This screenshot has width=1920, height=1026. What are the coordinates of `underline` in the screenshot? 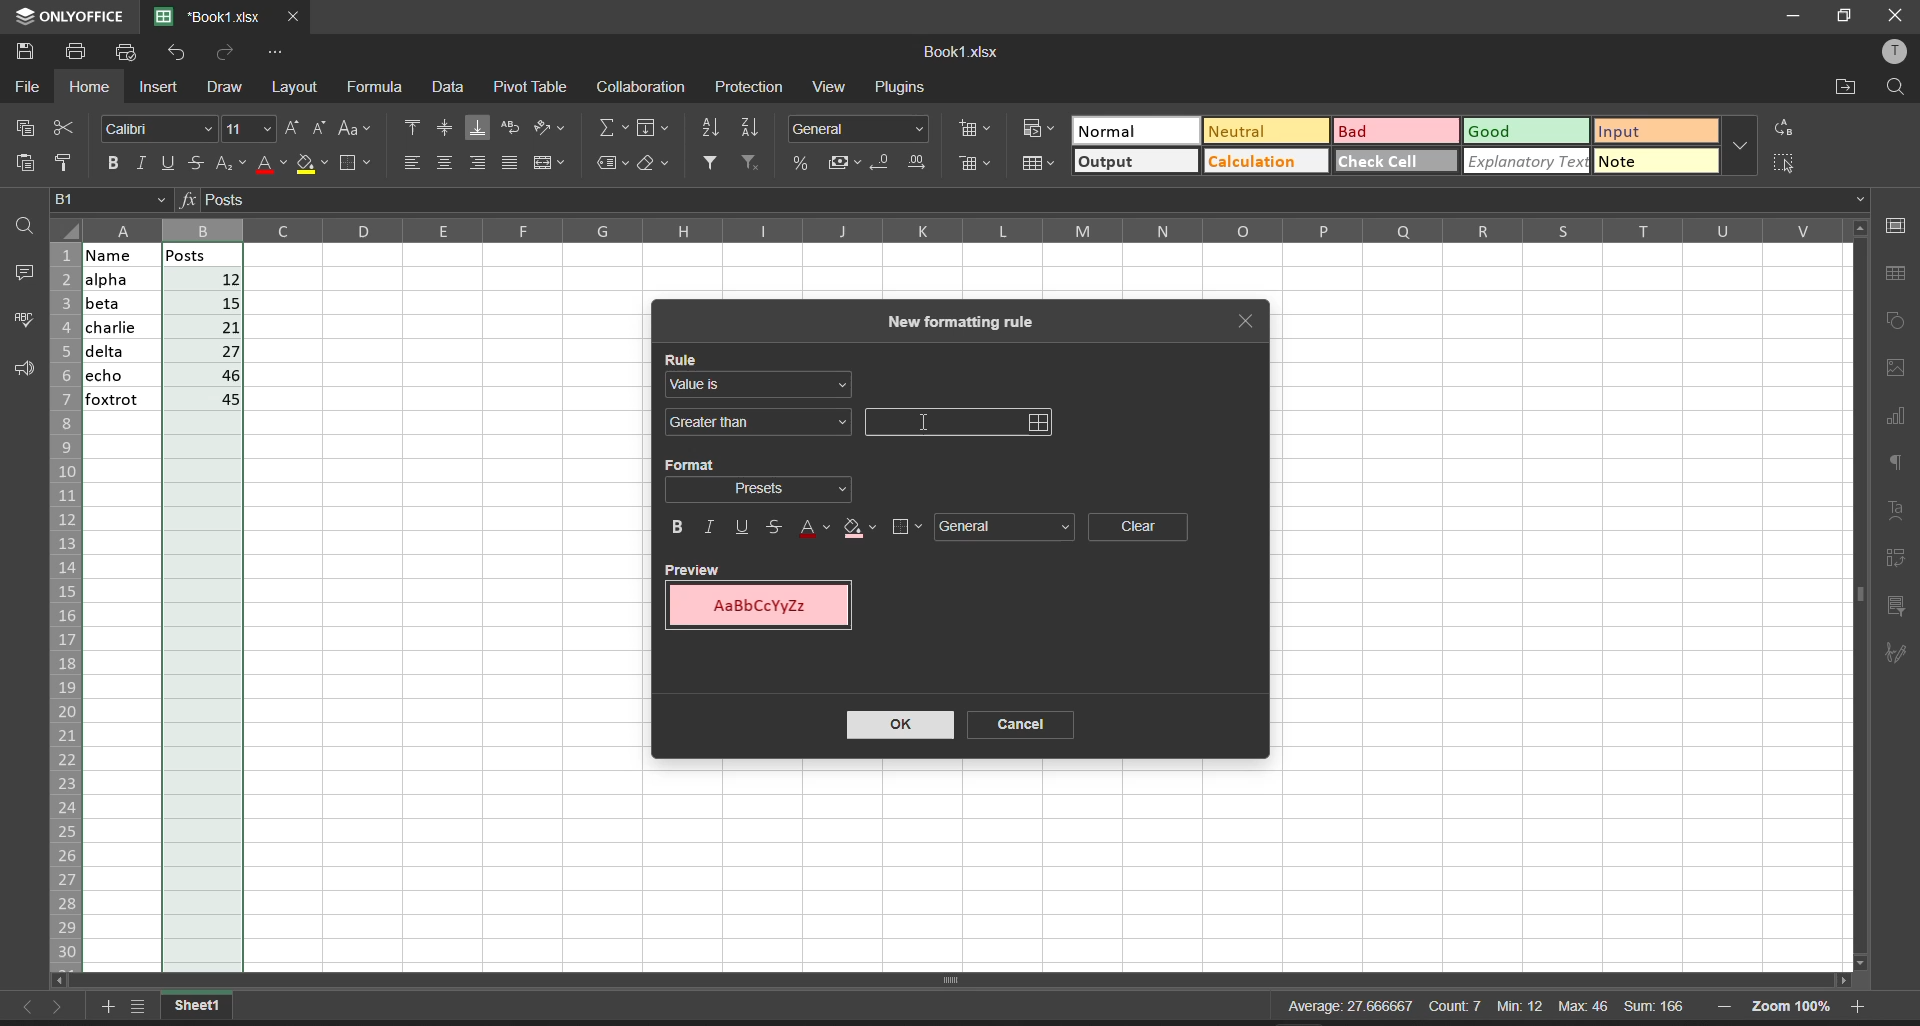 It's located at (167, 165).